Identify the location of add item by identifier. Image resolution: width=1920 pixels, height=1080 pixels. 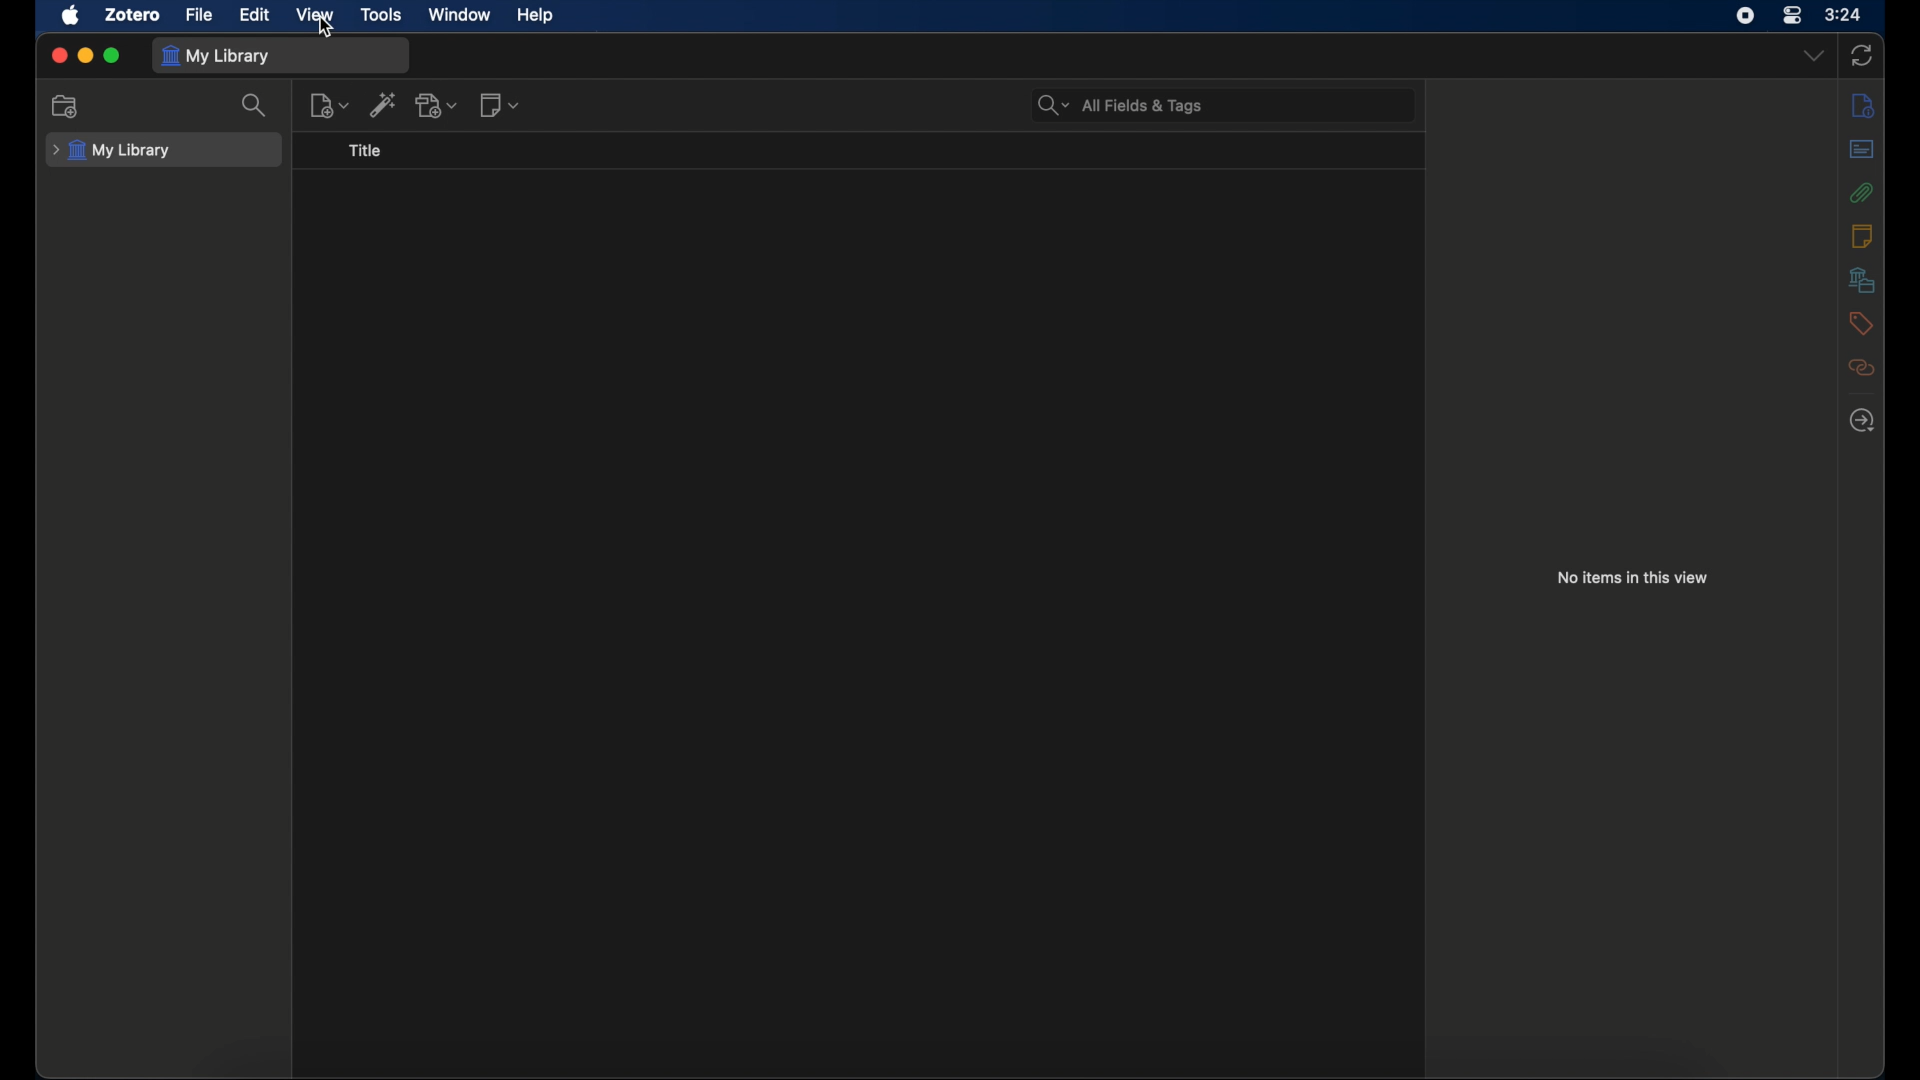
(383, 105).